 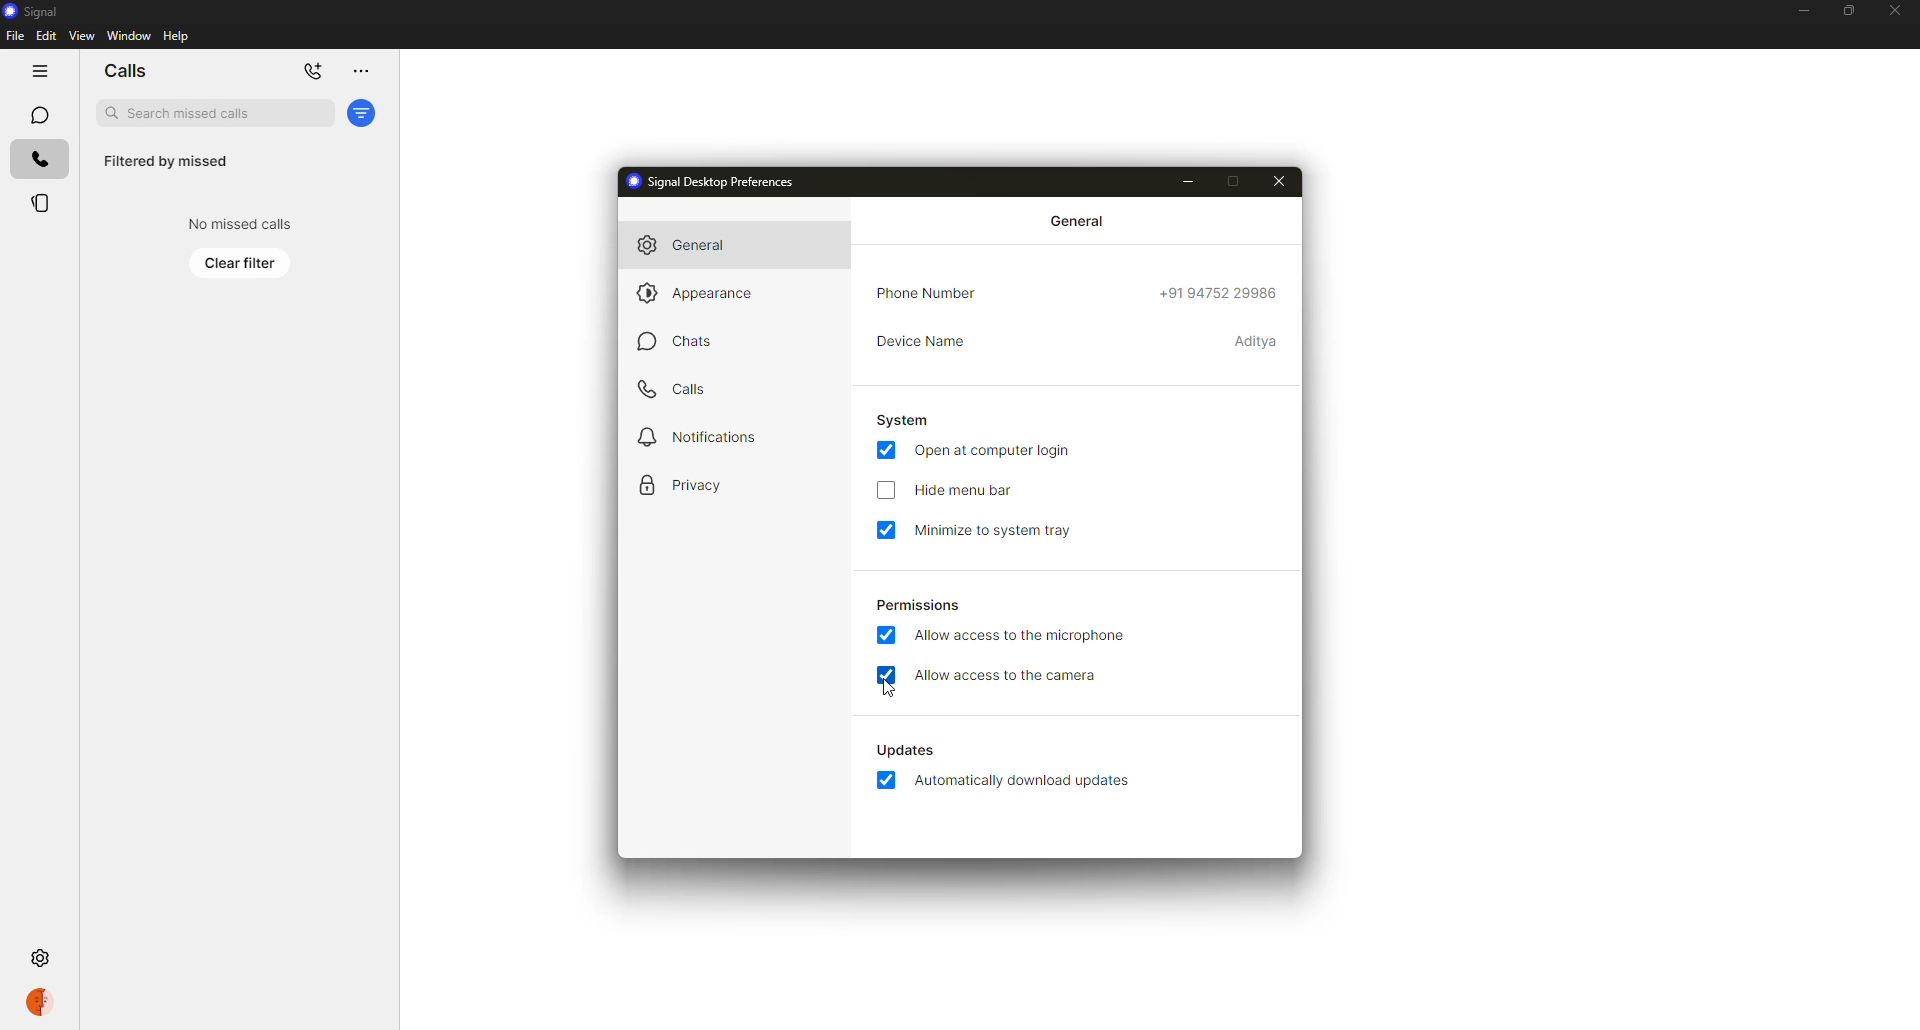 What do you see at coordinates (700, 438) in the screenshot?
I see `notifications` at bounding box center [700, 438].